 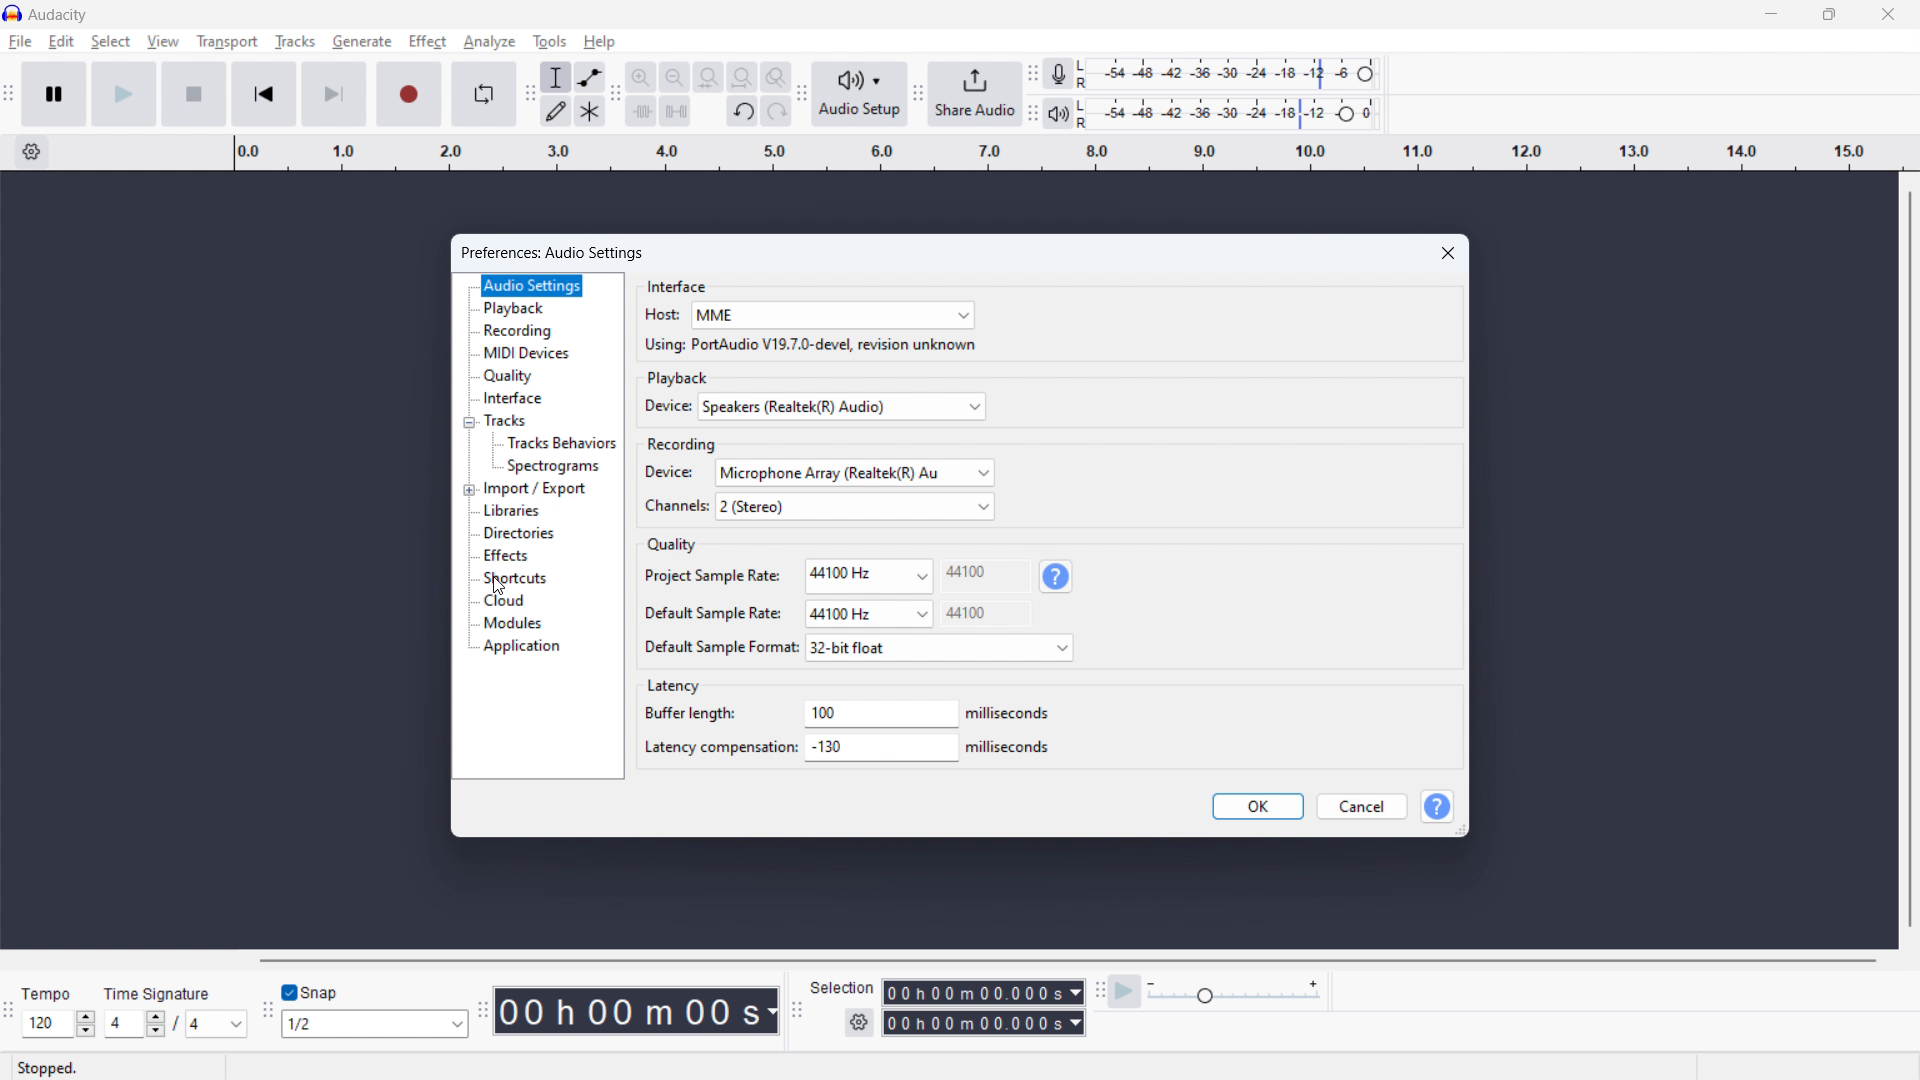 I want to click on recording, so click(x=522, y=331).